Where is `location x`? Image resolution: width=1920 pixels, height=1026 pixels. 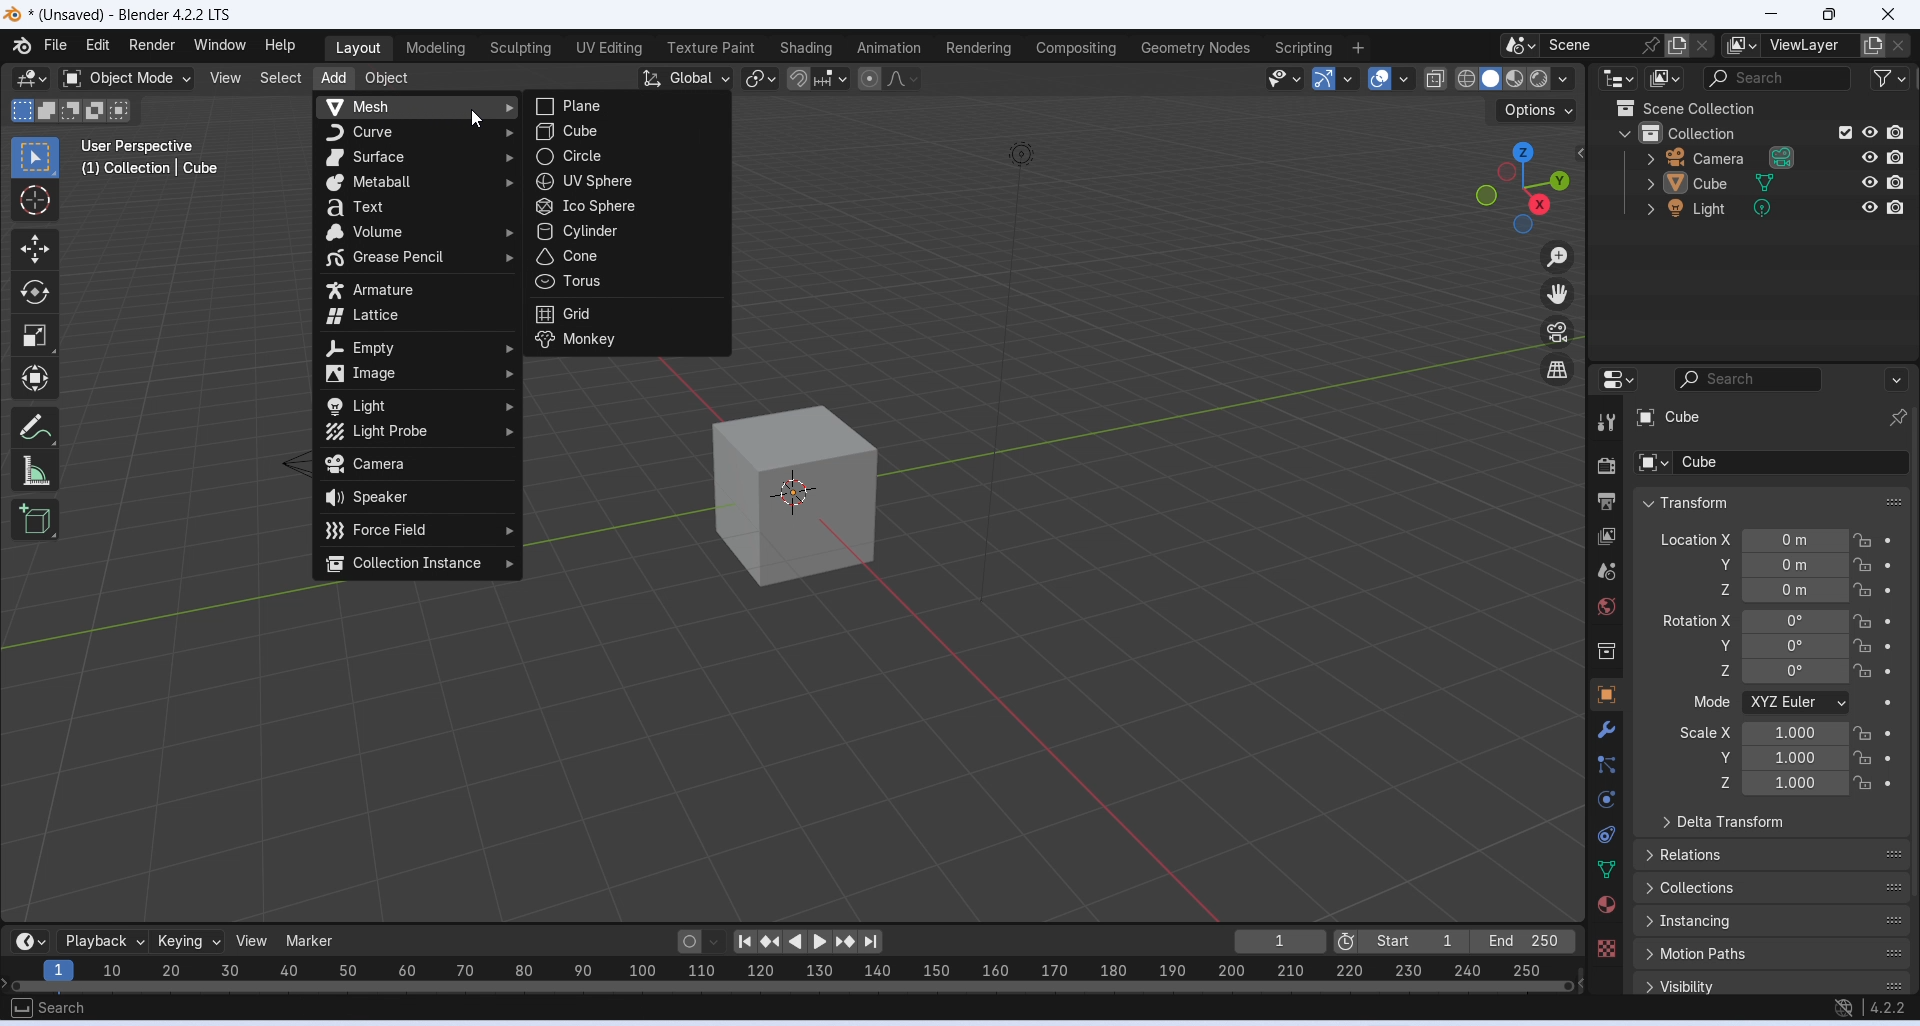 location x is located at coordinates (1693, 539).